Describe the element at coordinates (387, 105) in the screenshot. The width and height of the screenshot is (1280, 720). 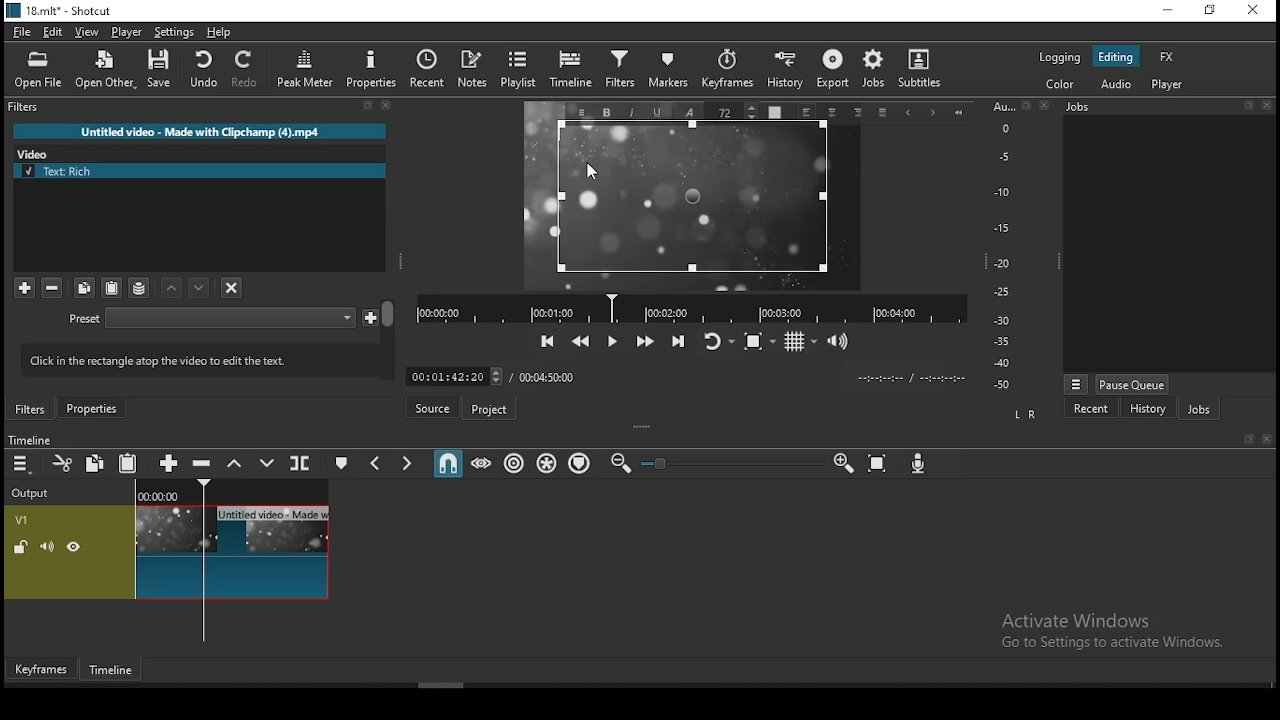
I see `Close` at that location.